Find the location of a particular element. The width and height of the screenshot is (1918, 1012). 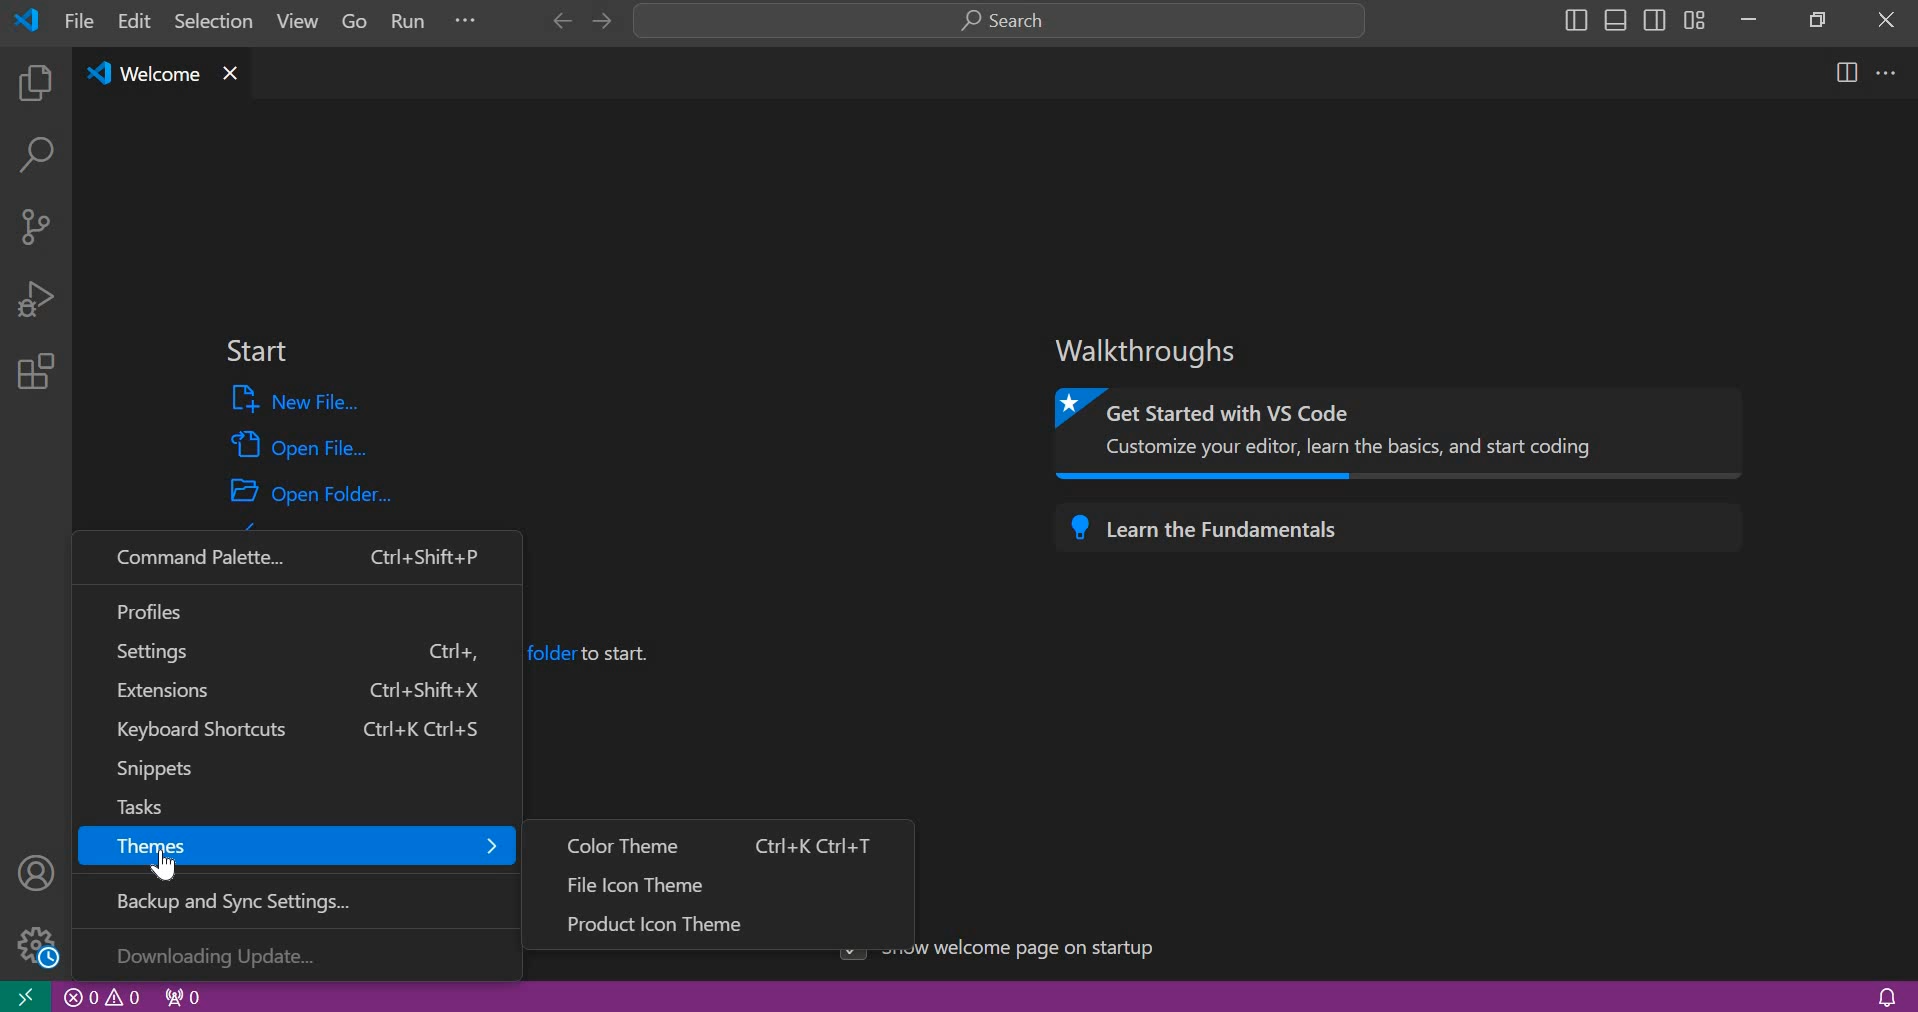

extensions is located at coordinates (292, 692).